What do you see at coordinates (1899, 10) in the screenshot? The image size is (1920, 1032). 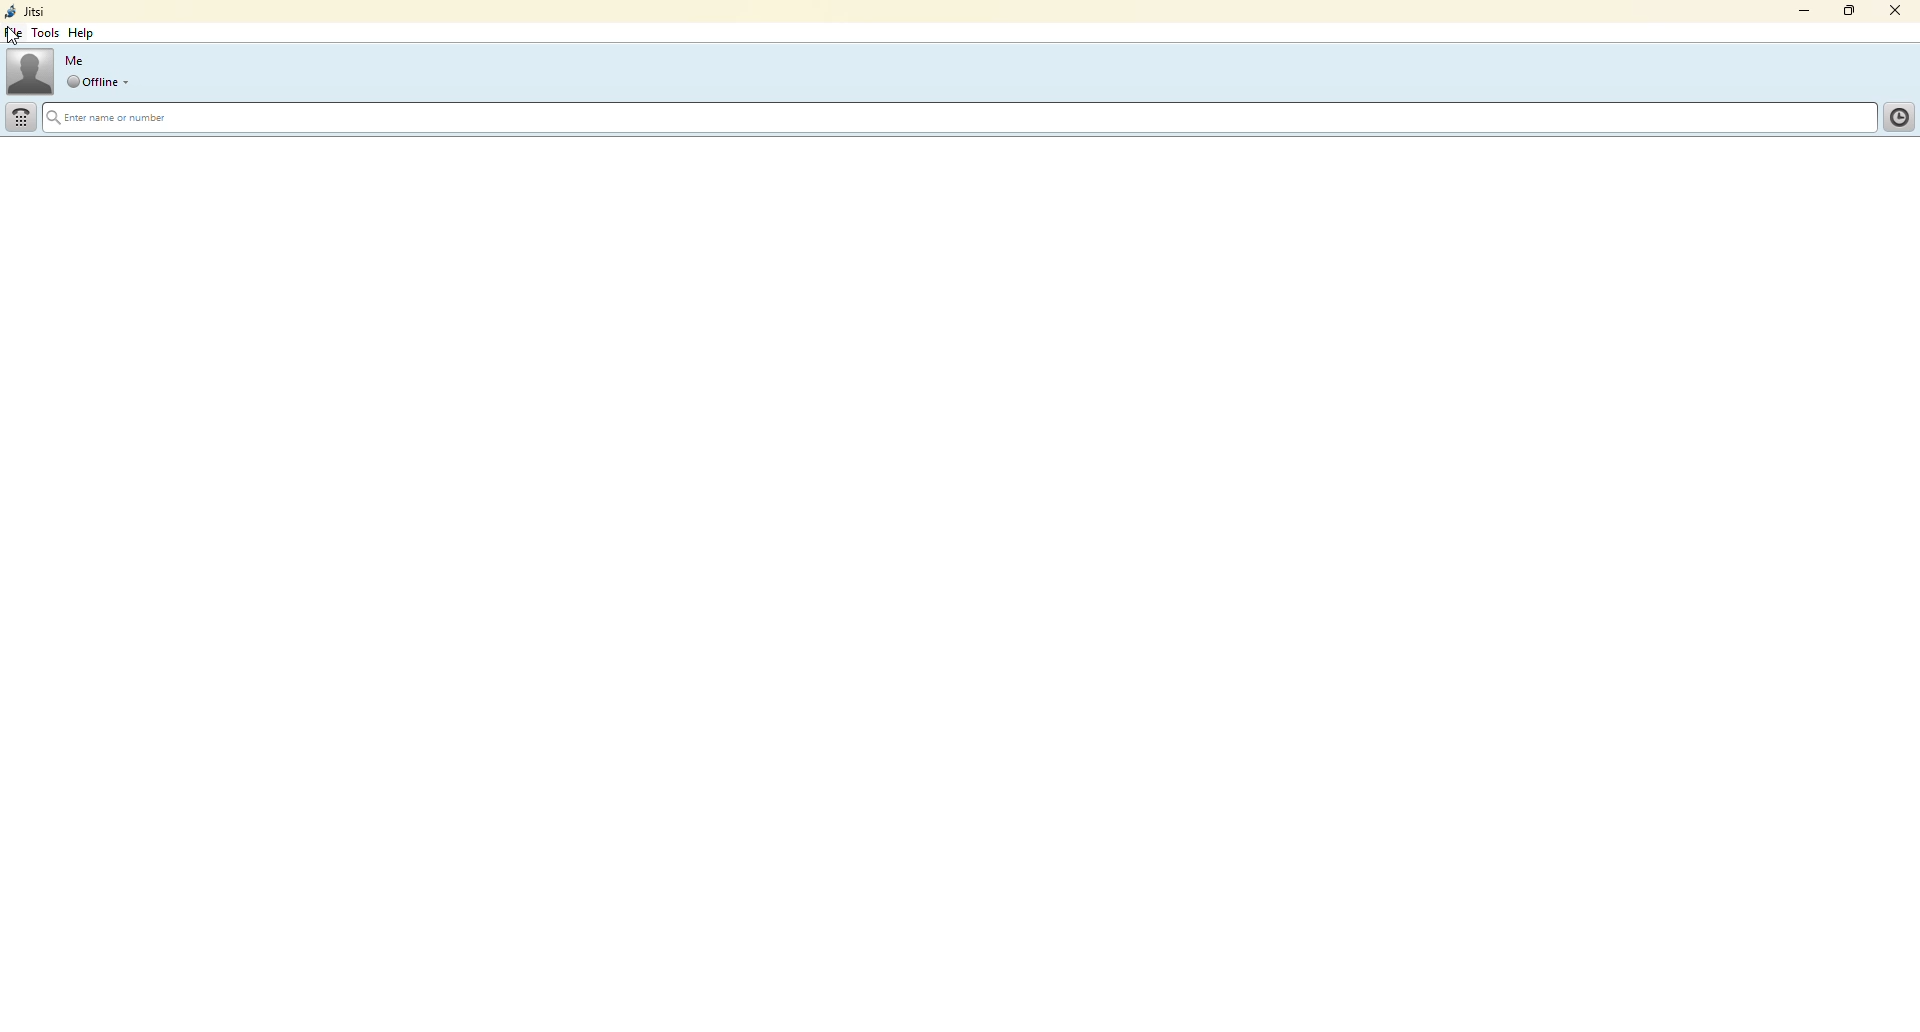 I see `close` at bounding box center [1899, 10].